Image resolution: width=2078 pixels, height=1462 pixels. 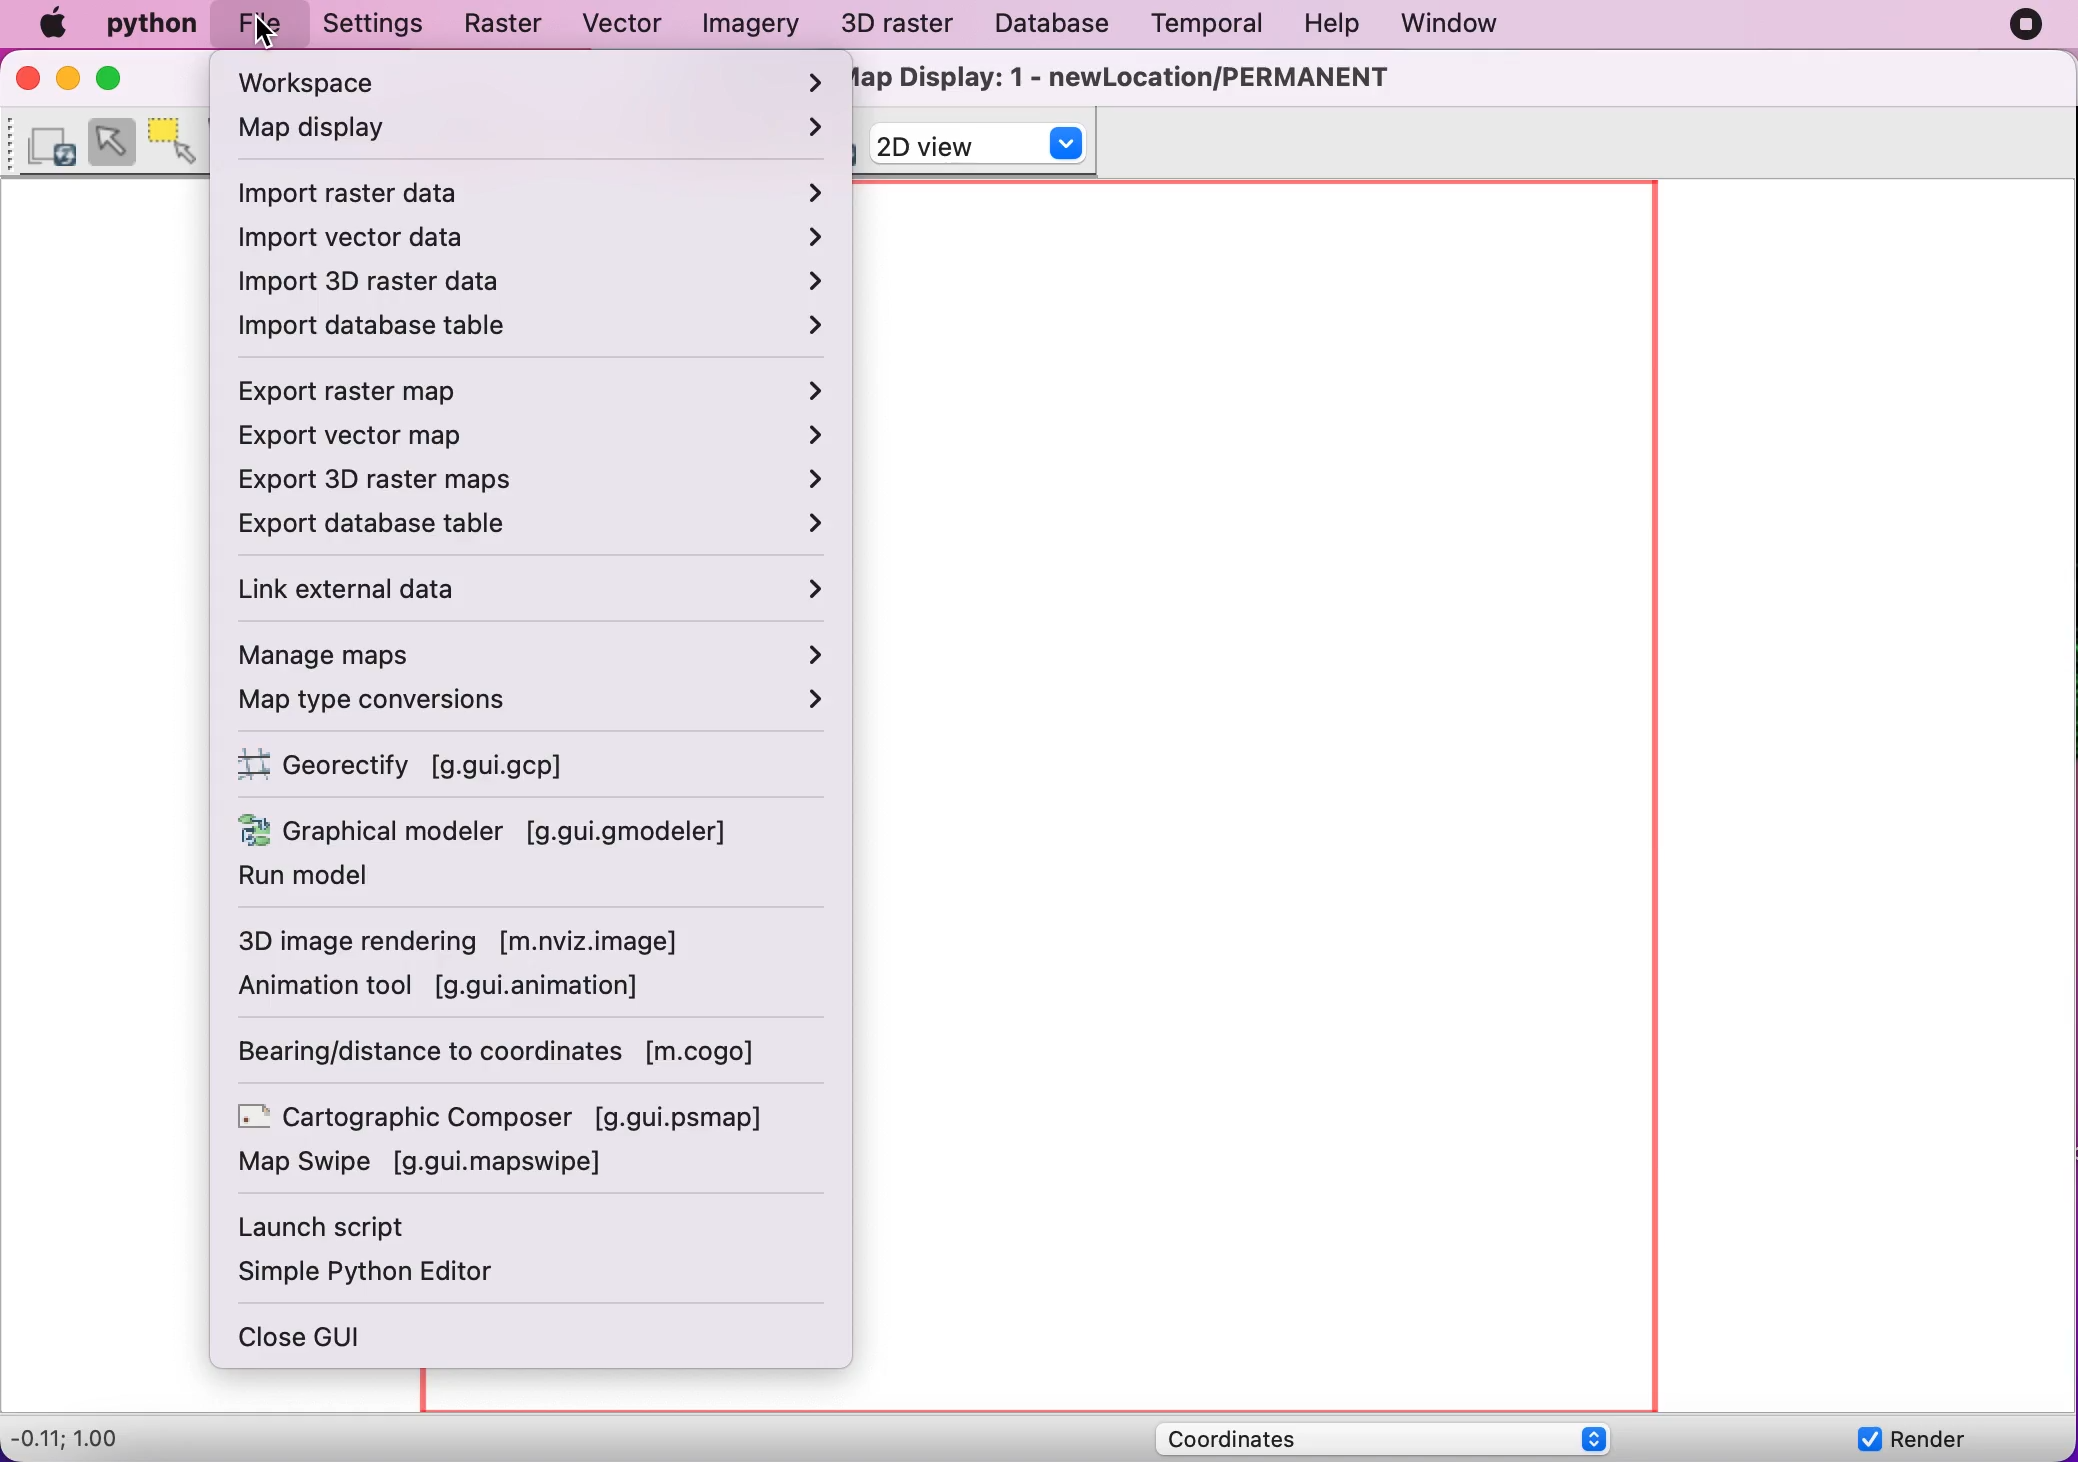 I want to click on bearing/distance to coordinates, so click(x=518, y=1055).